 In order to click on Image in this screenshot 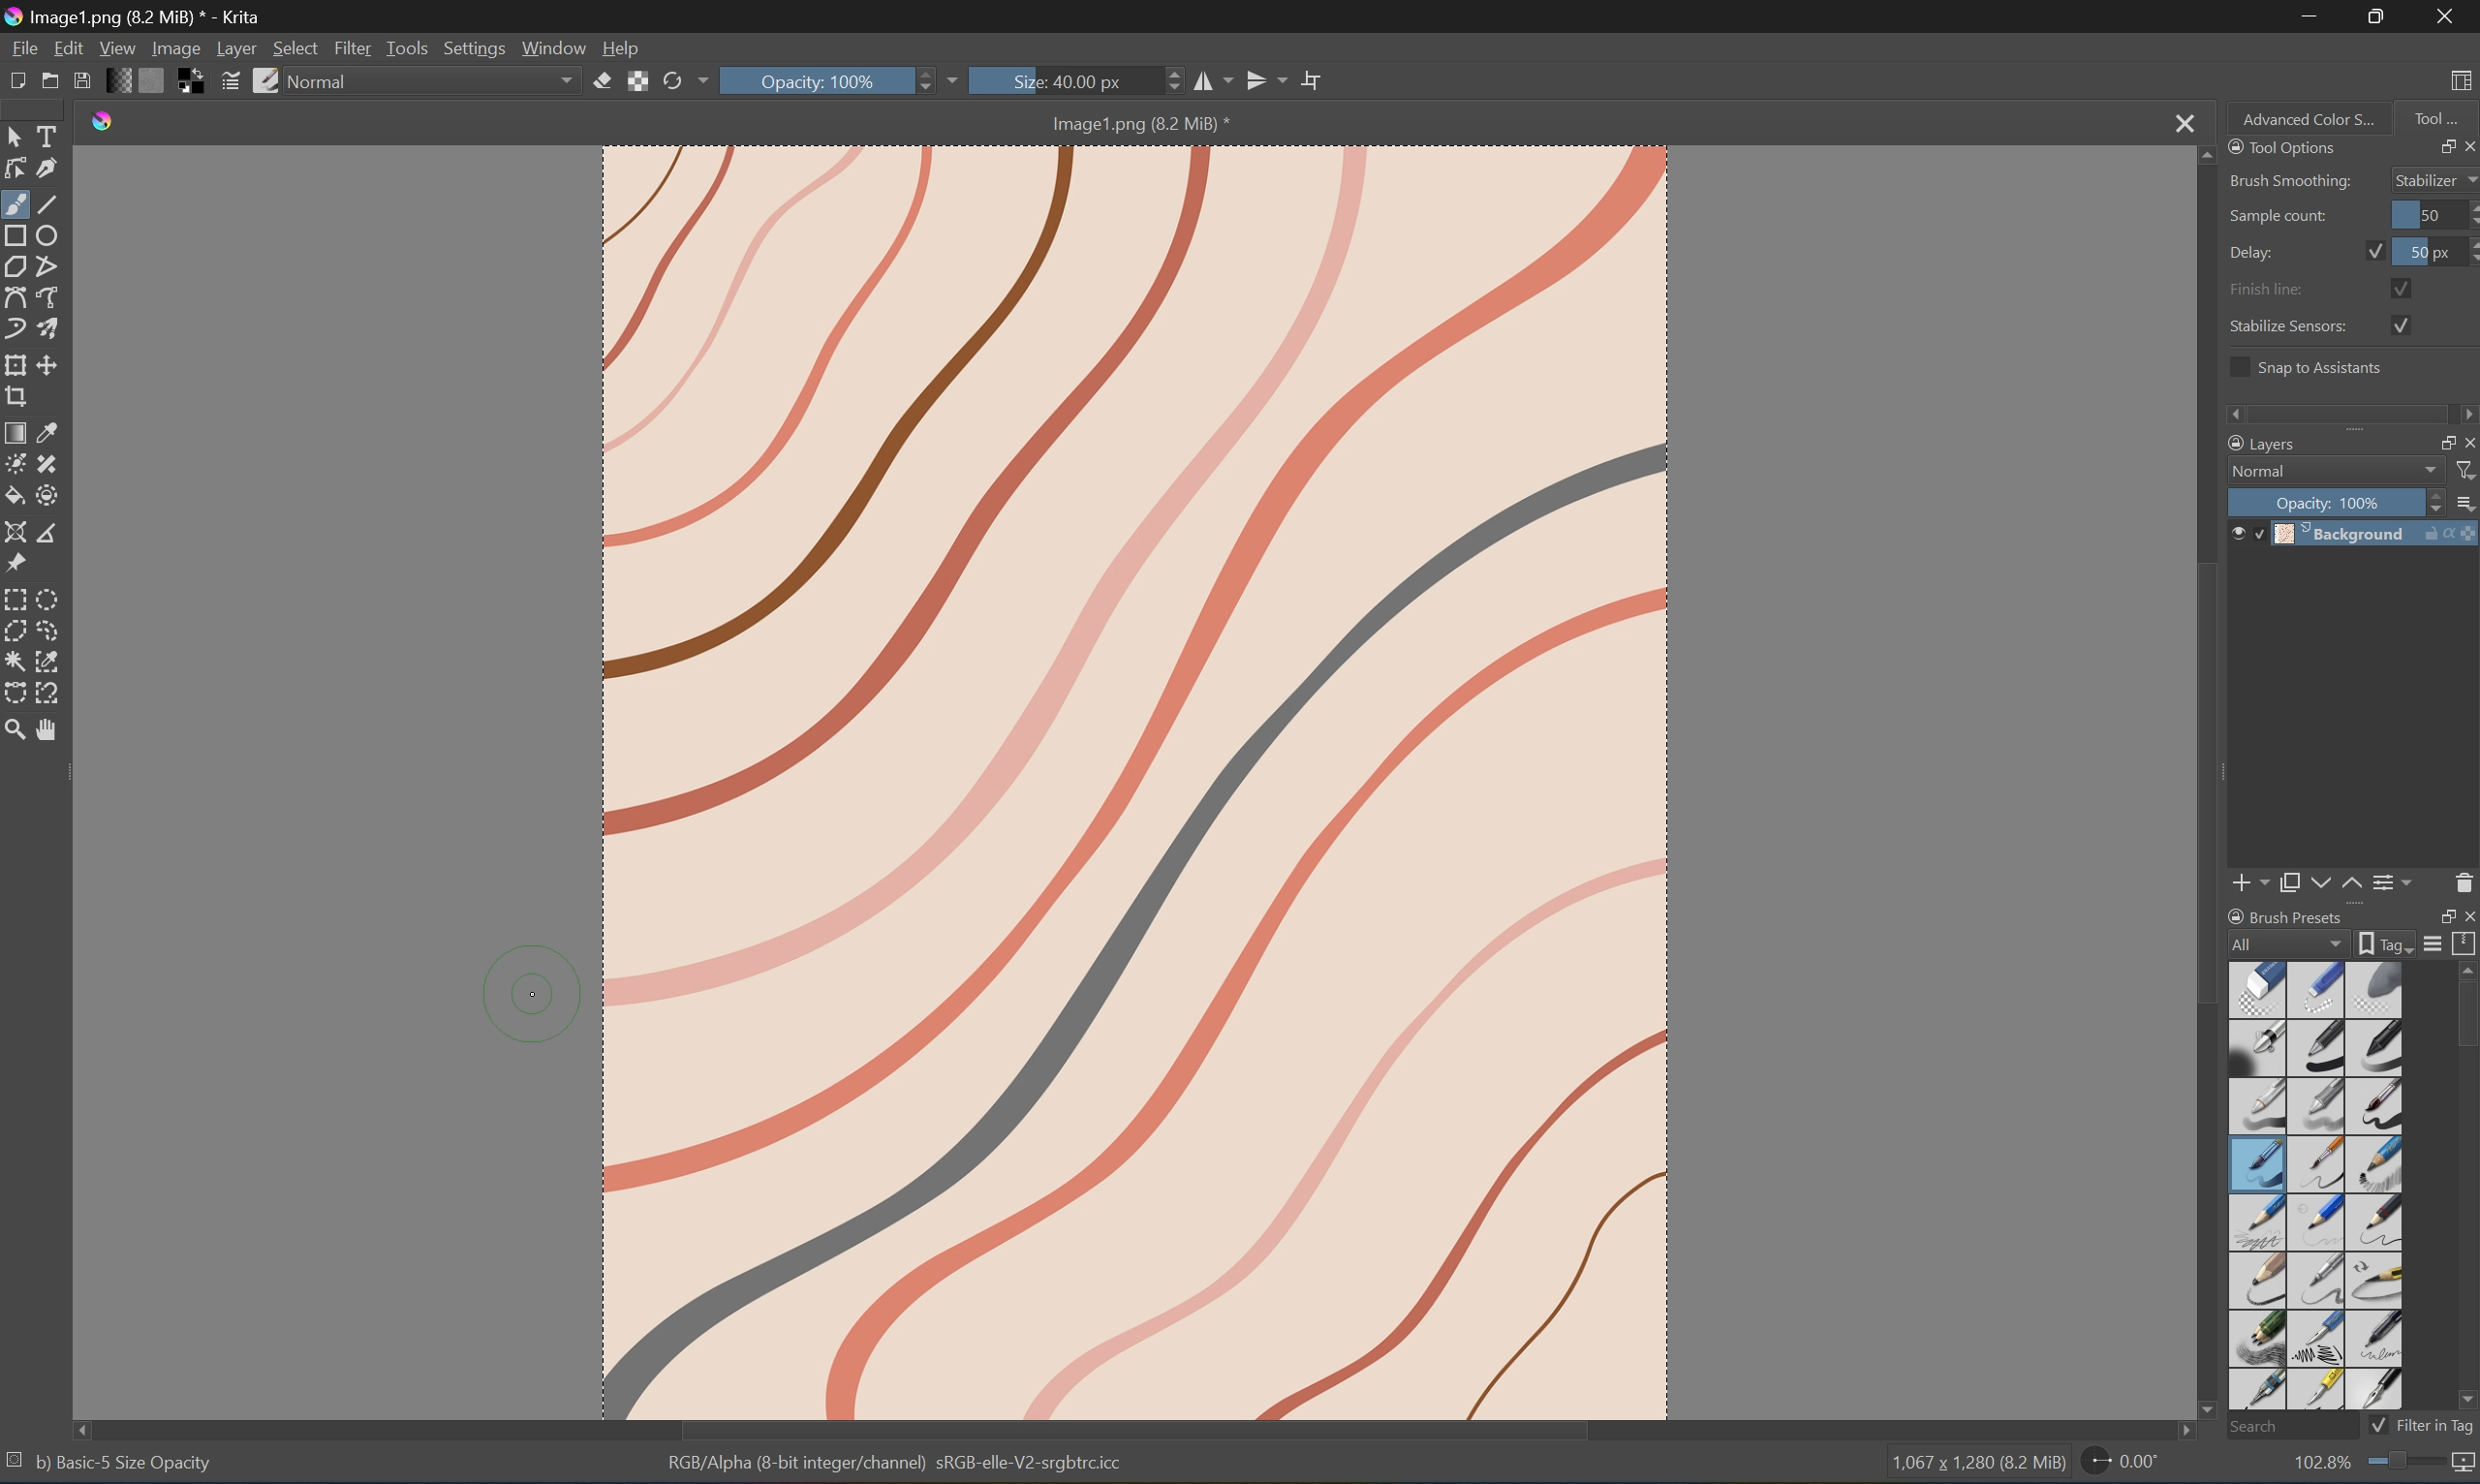, I will do `click(174, 47)`.